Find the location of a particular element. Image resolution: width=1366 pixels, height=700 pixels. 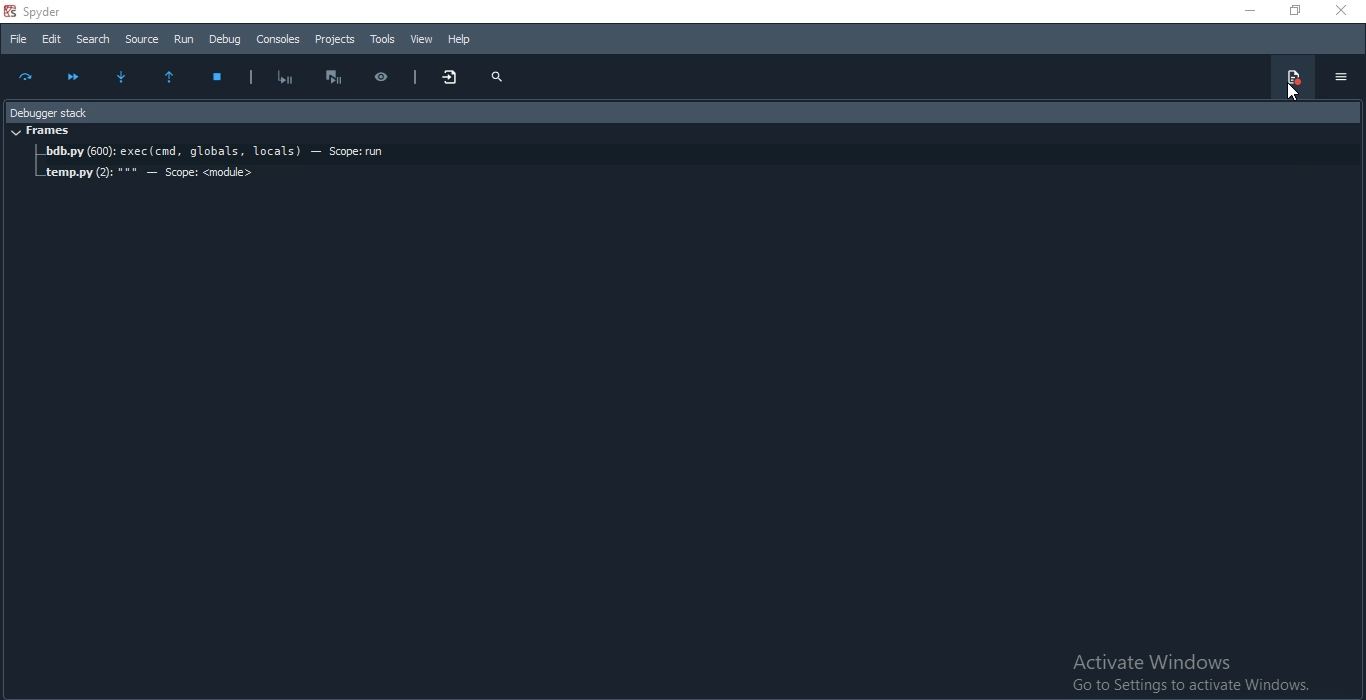

Tools is located at coordinates (382, 39).